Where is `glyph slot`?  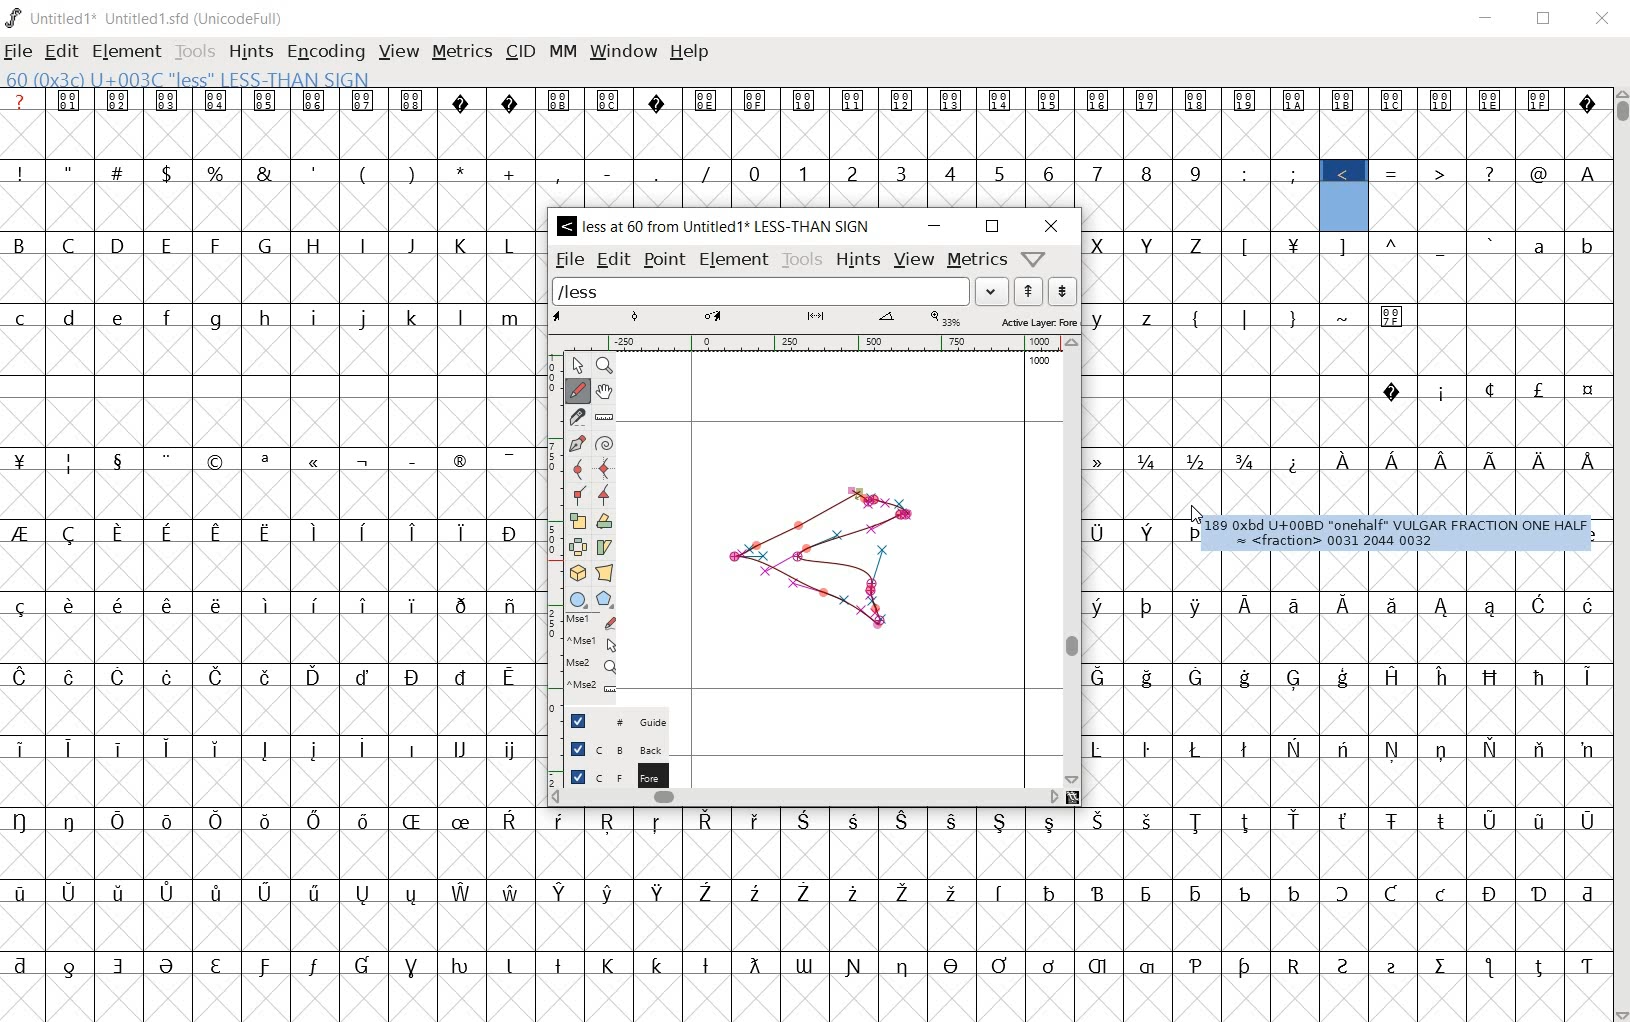
glyph slot is located at coordinates (1344, 199).